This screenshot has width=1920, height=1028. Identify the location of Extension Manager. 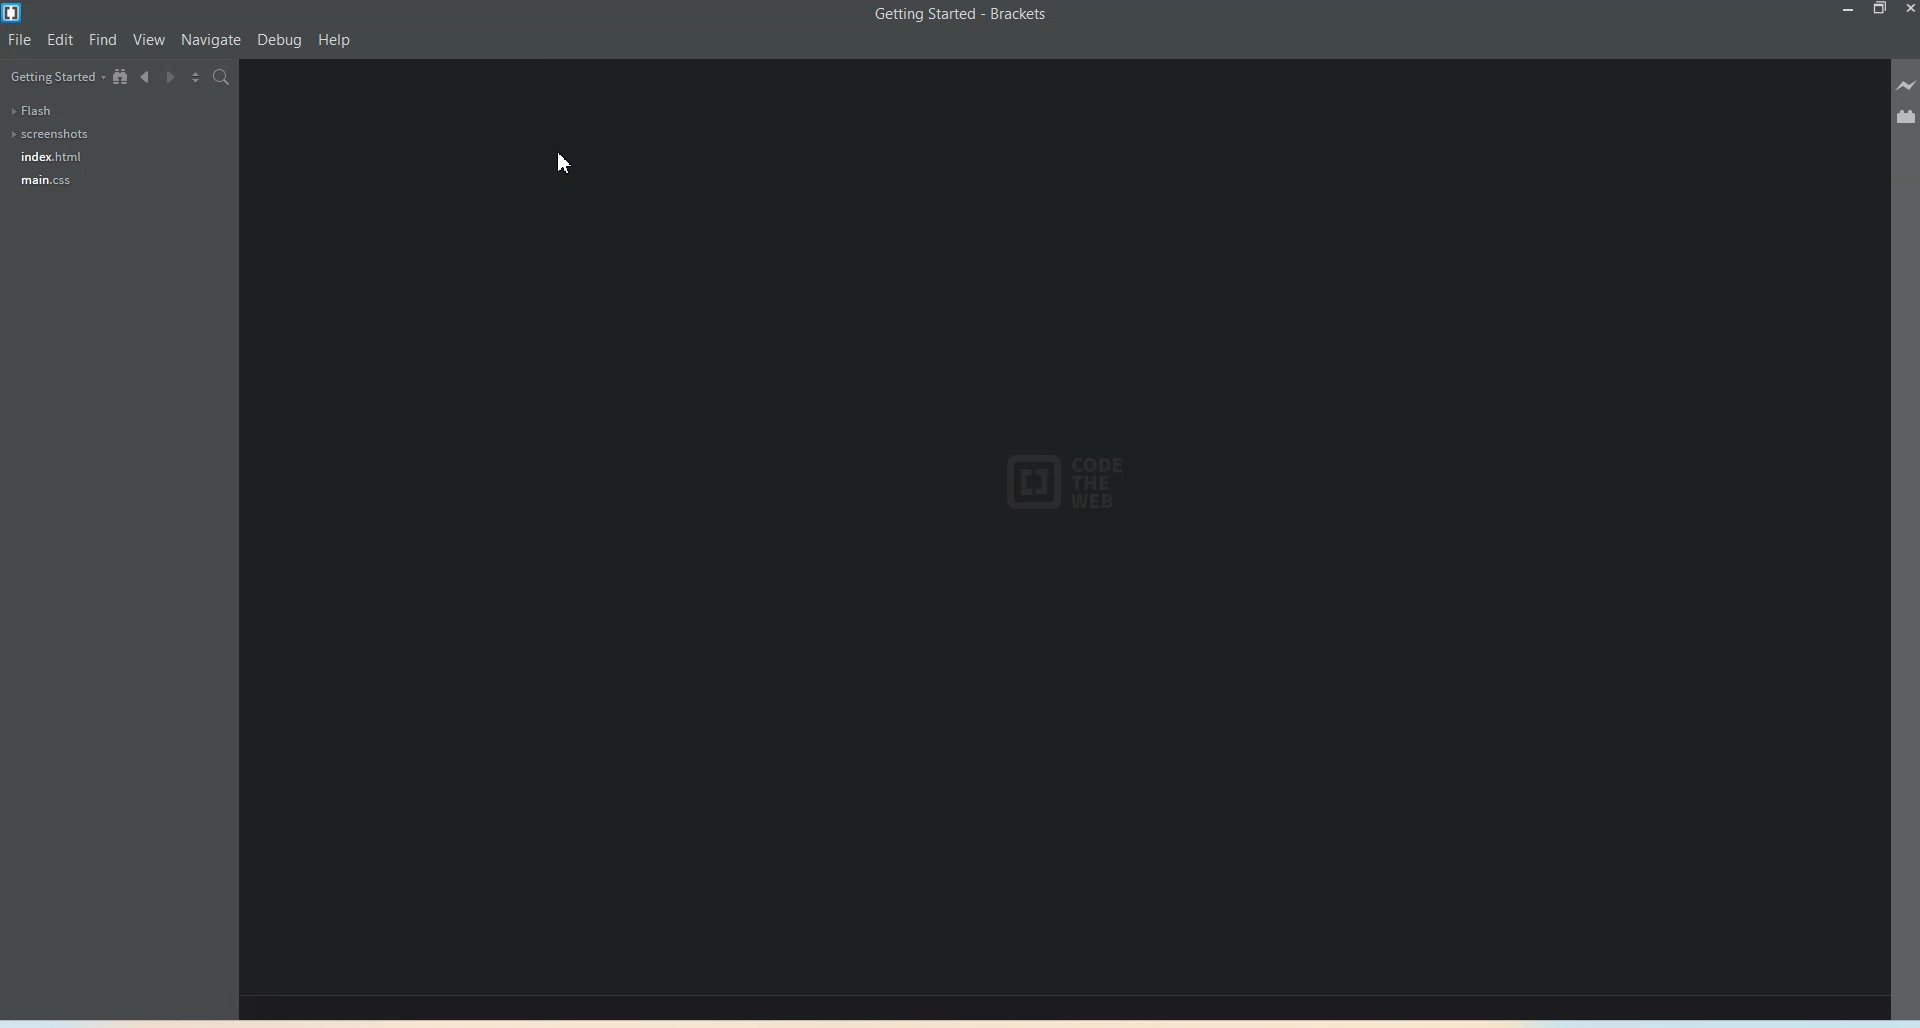
(1906, 117).